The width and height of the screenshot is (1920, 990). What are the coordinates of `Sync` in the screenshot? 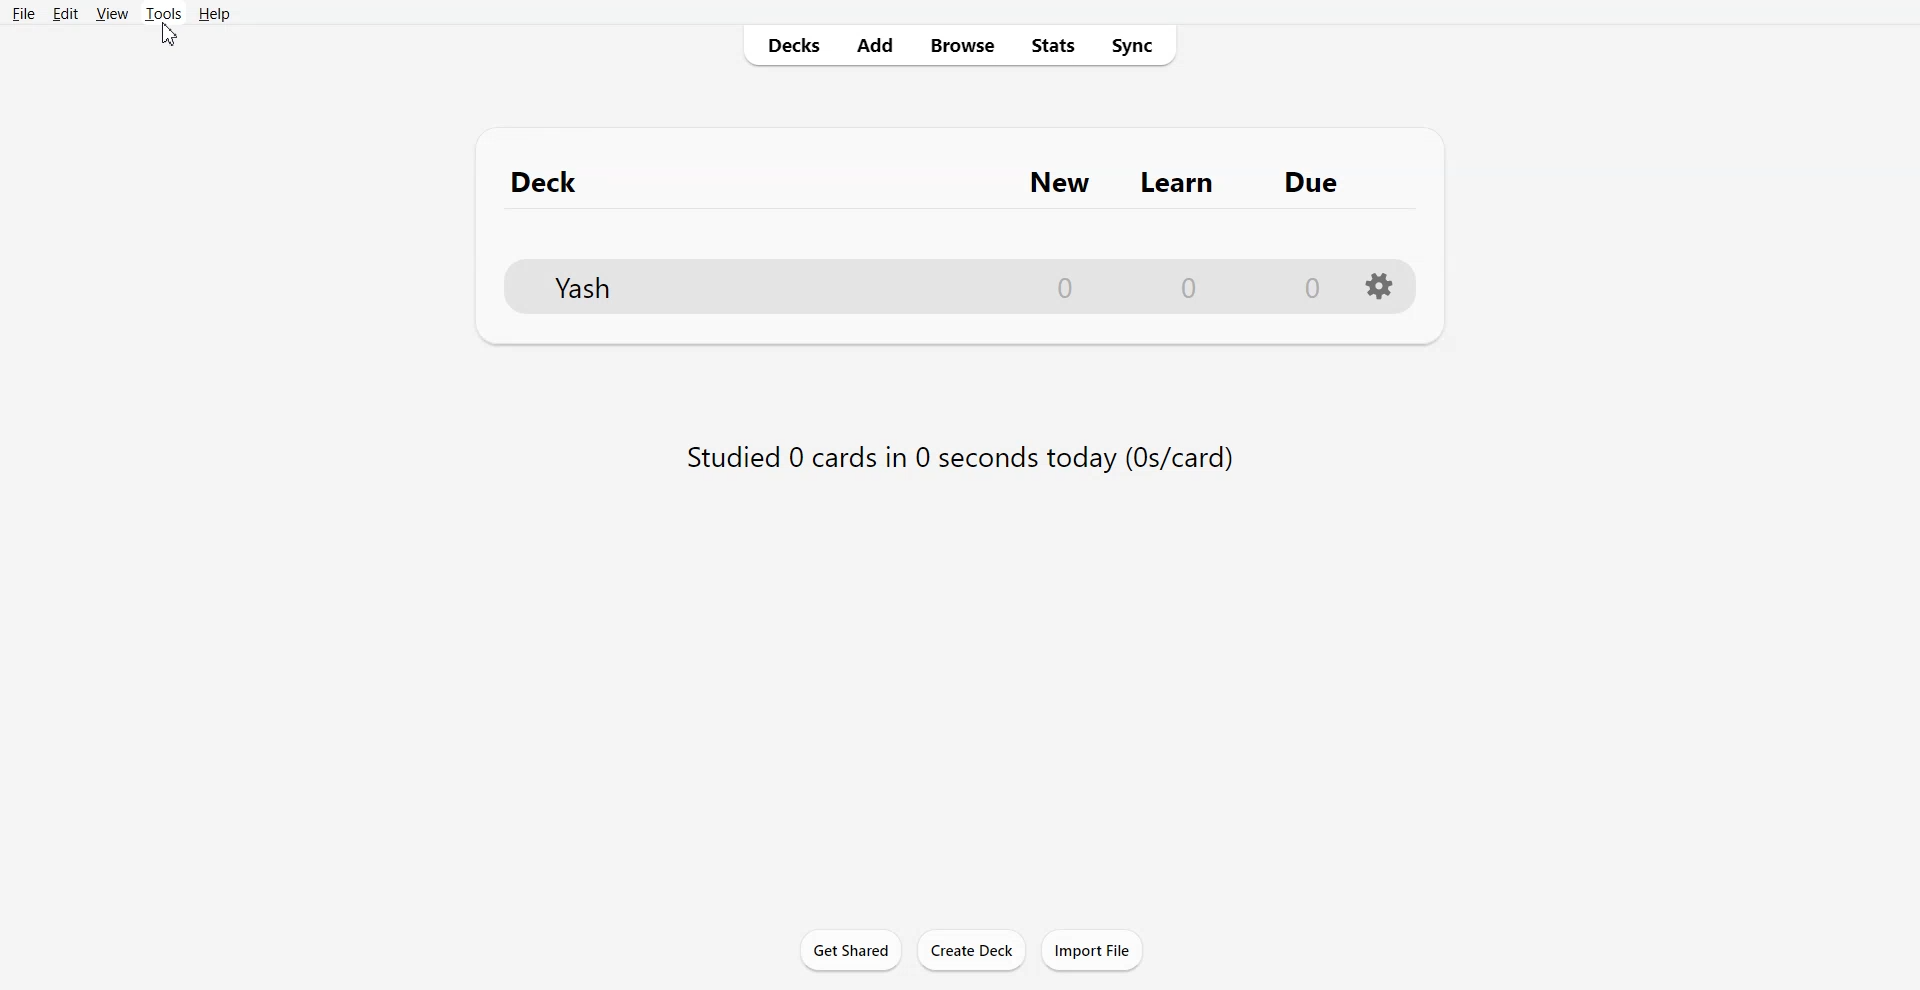 It's located at (1136, 44).